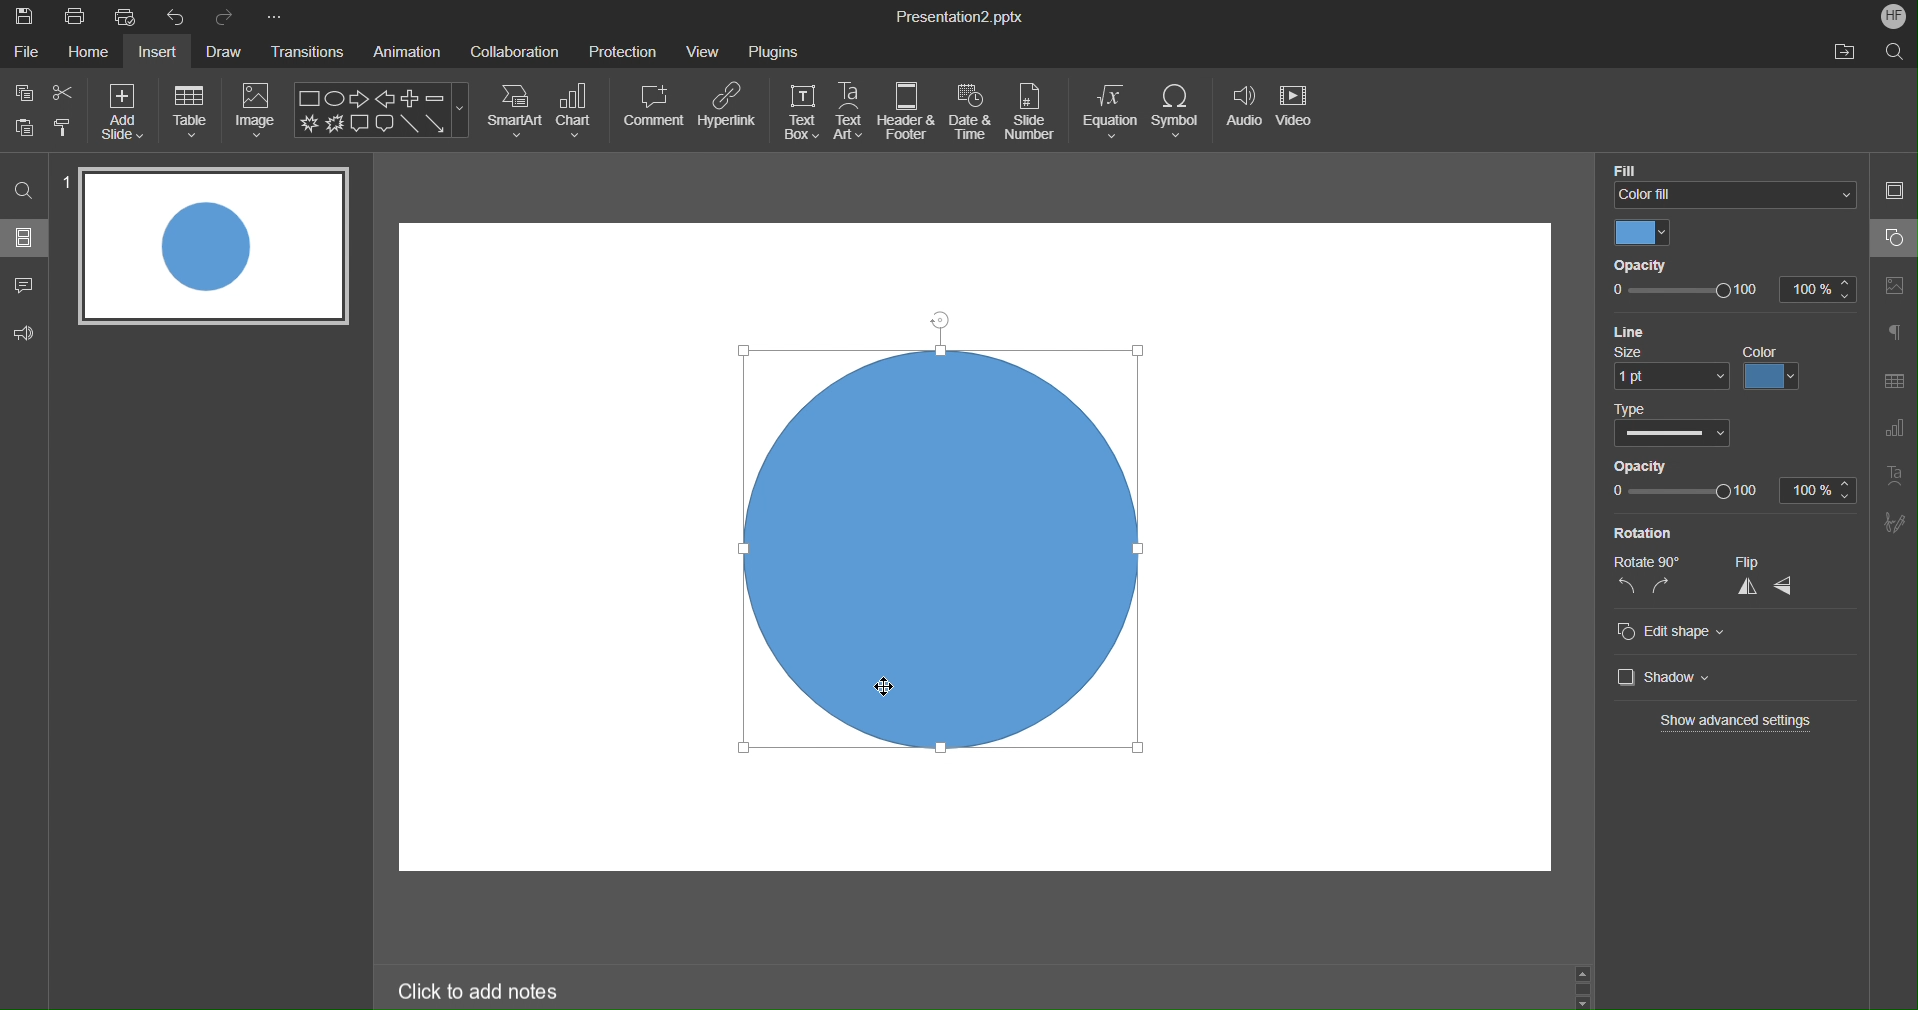 The width and height of the screenshot is (1918, 1010). I want to click on Shape Menu, so click(381, 111).